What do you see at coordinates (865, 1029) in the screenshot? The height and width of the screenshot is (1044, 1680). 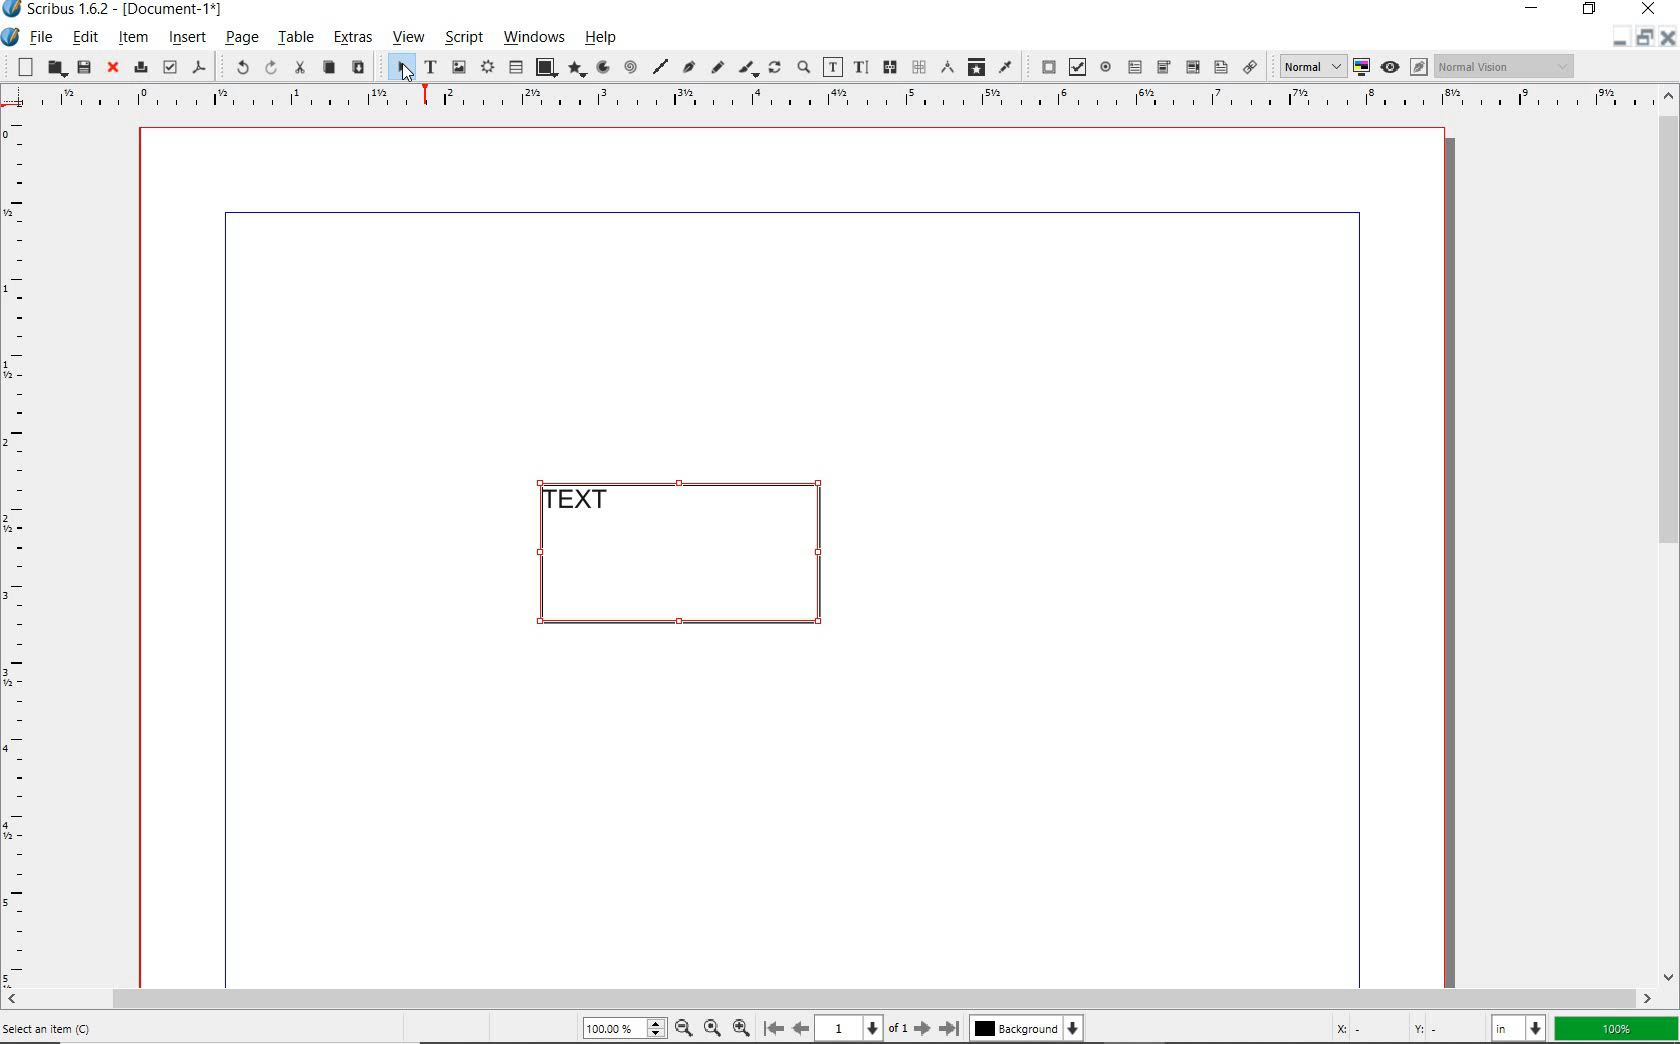 I see `1 of 1` at bounding box center [865, 1029].